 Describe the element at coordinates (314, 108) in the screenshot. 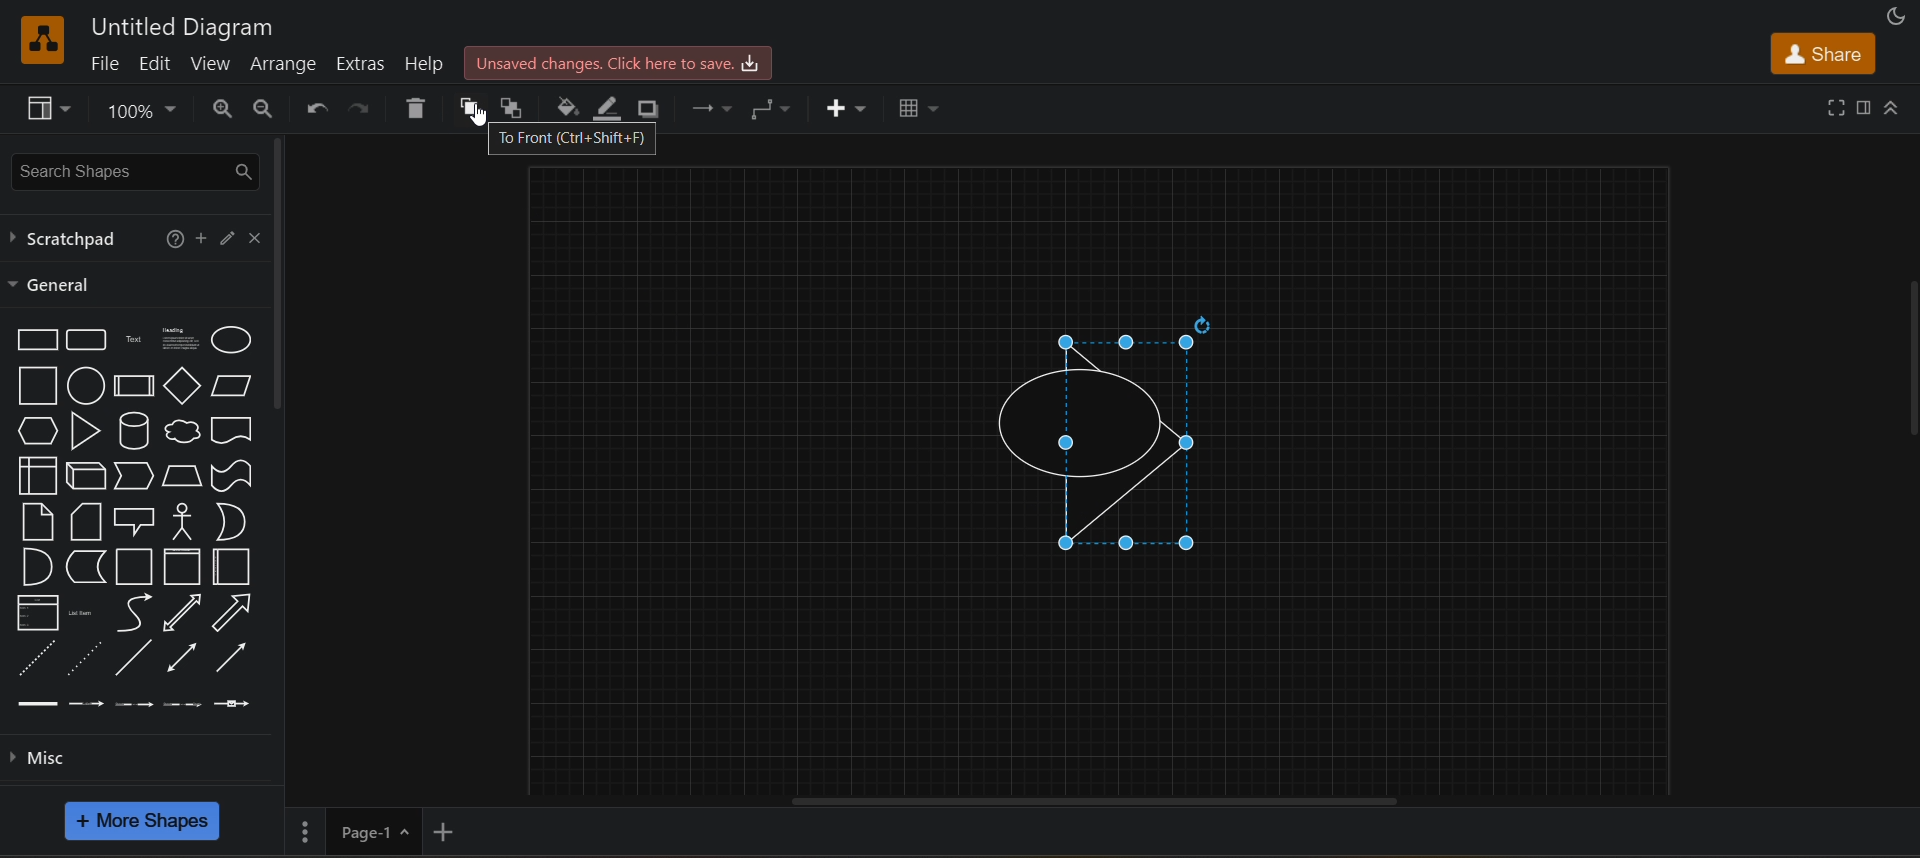

I see `undo` at that location.